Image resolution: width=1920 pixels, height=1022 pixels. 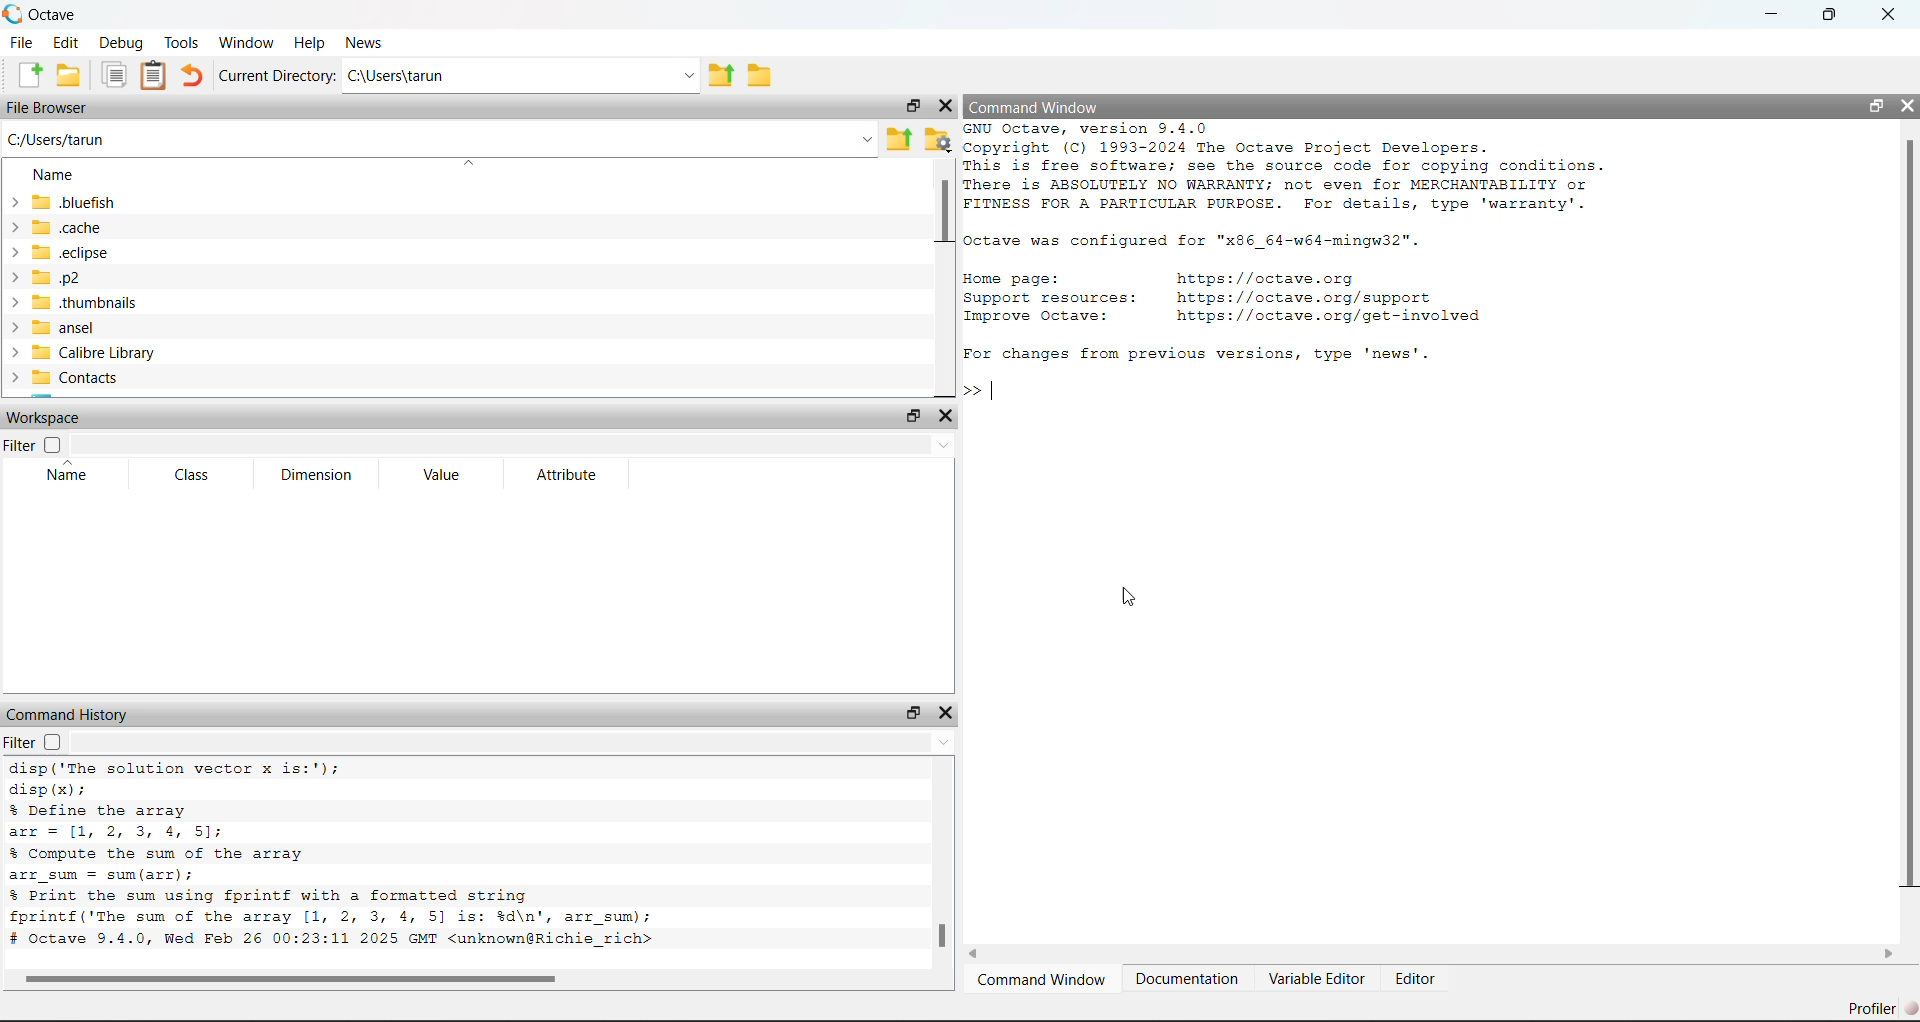 I want to click on News, so click(x=365, y=41).